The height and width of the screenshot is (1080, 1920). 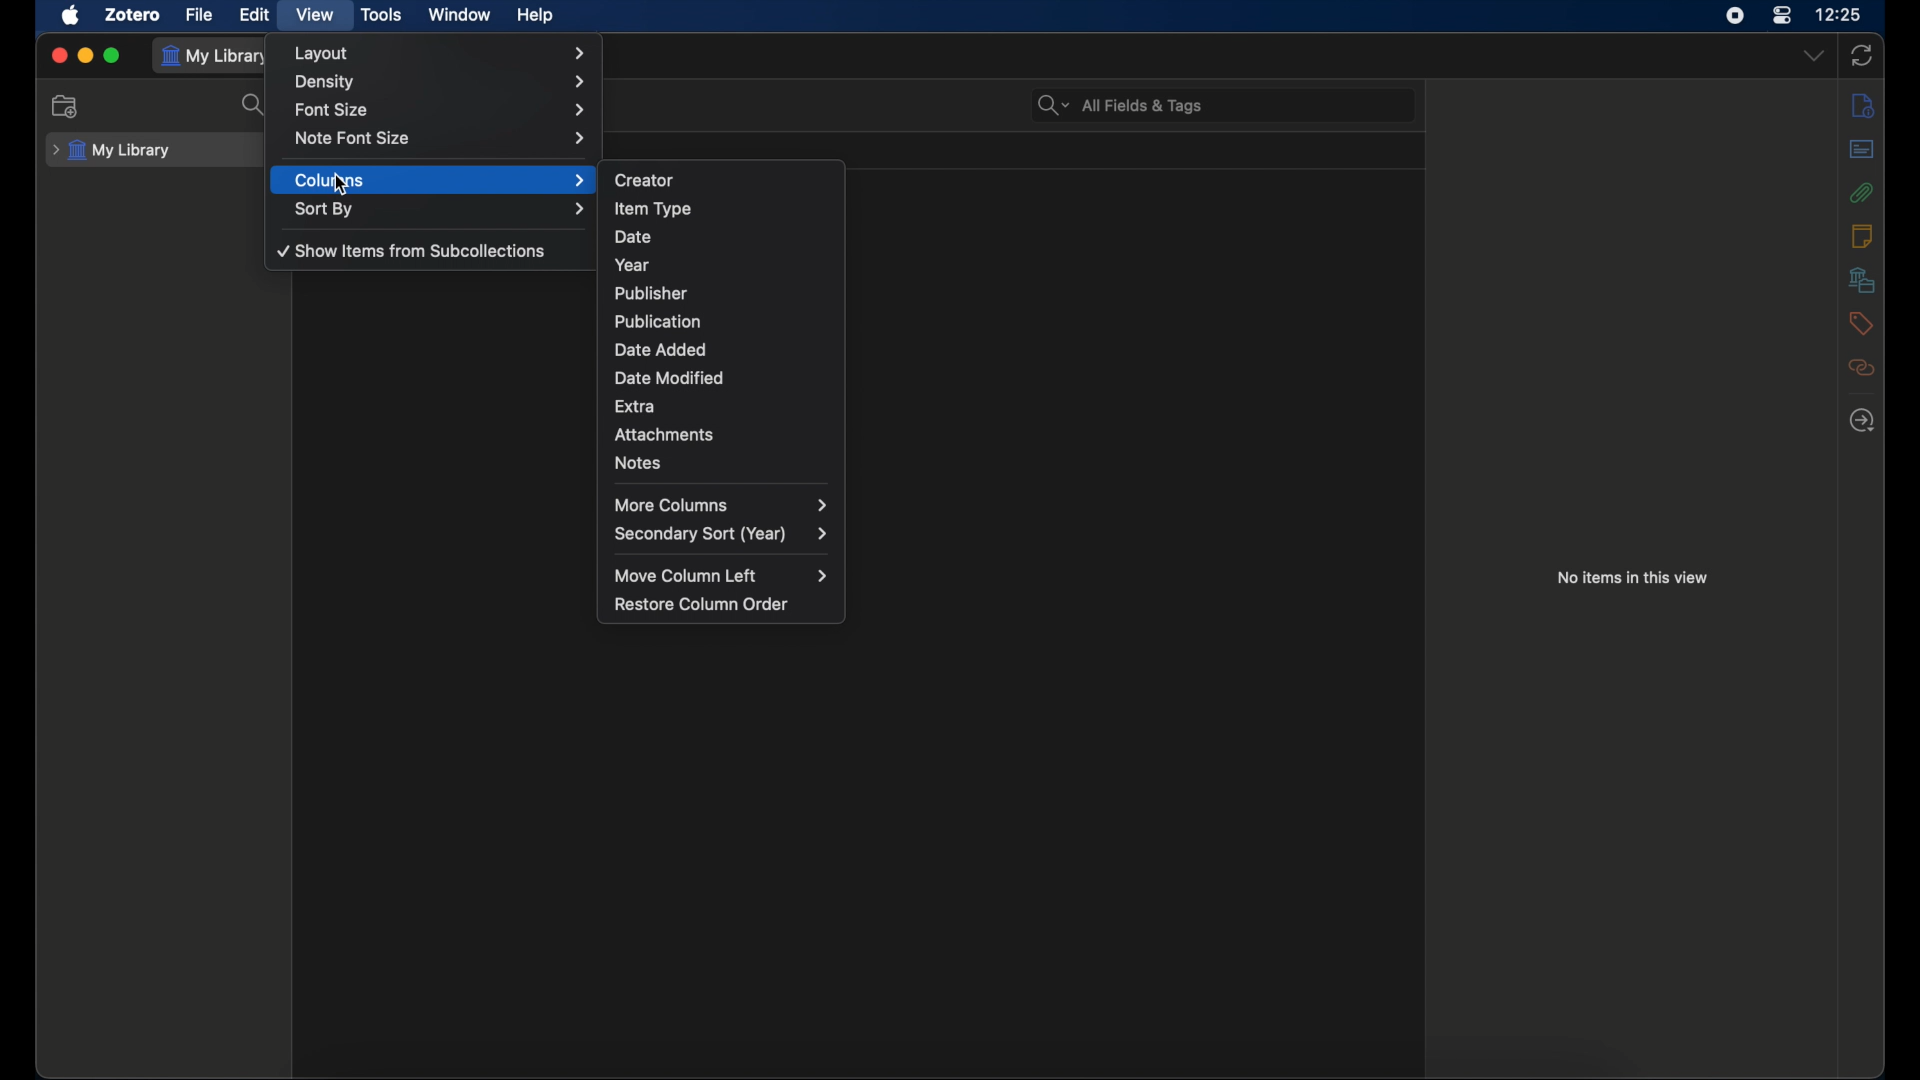 What do you see at coordinates (1862, 148) in the screenshot?
I see `abstract` at bounding box center [1862, 148].